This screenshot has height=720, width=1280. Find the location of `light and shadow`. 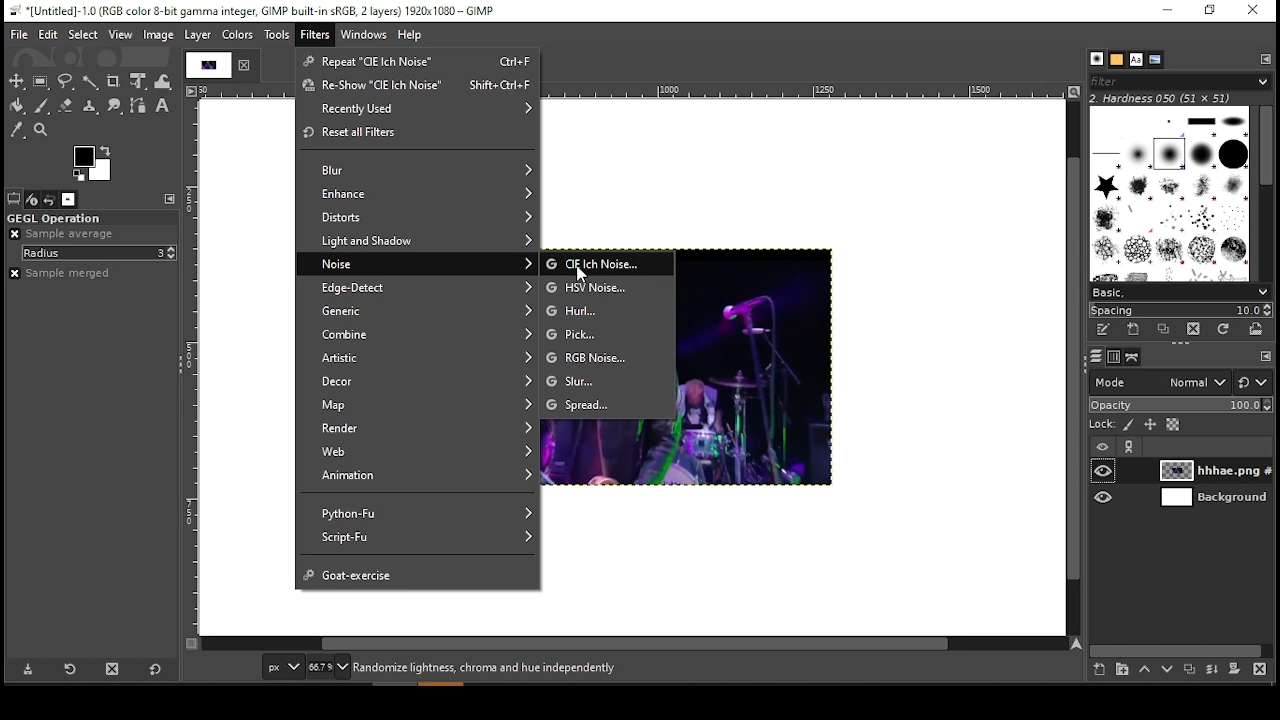

light and shadow is located at coordinates (419, 241).